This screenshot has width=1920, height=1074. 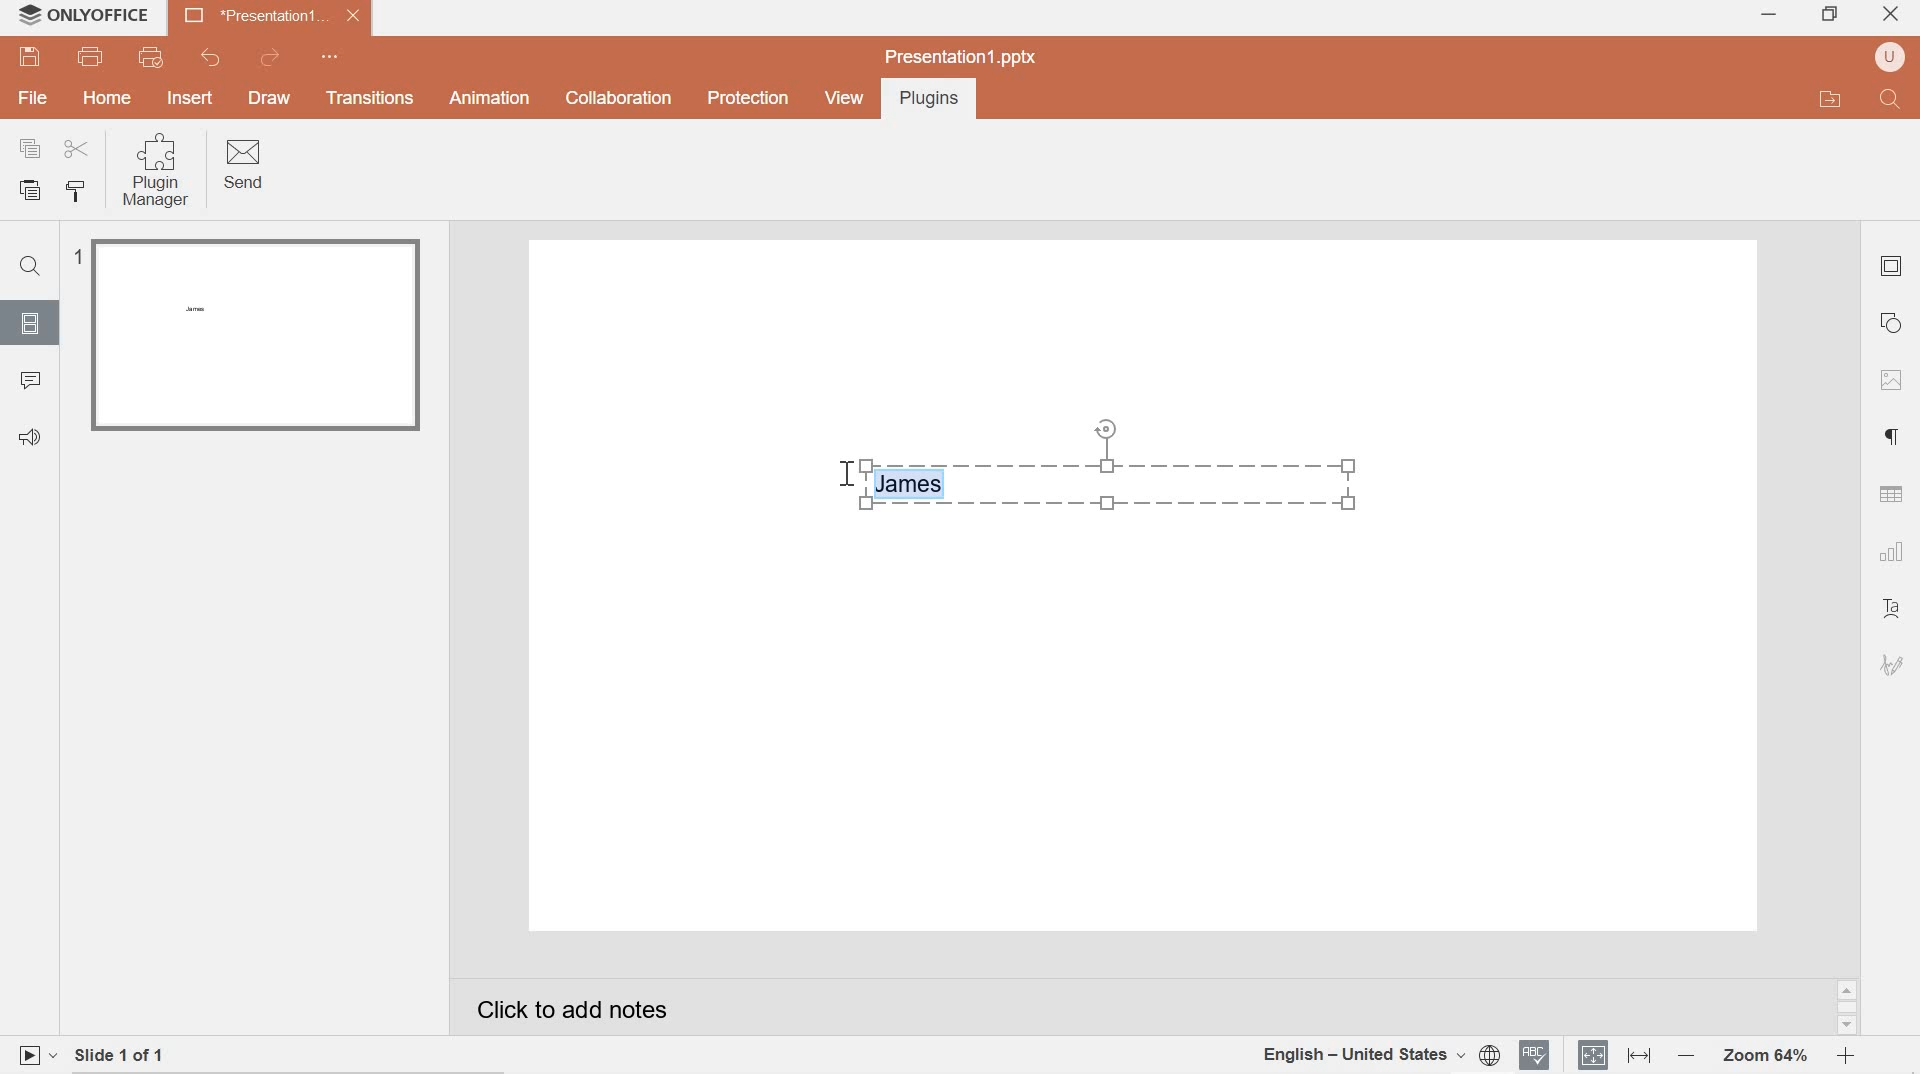 I want to click on comments, so click(x=33, y=382).